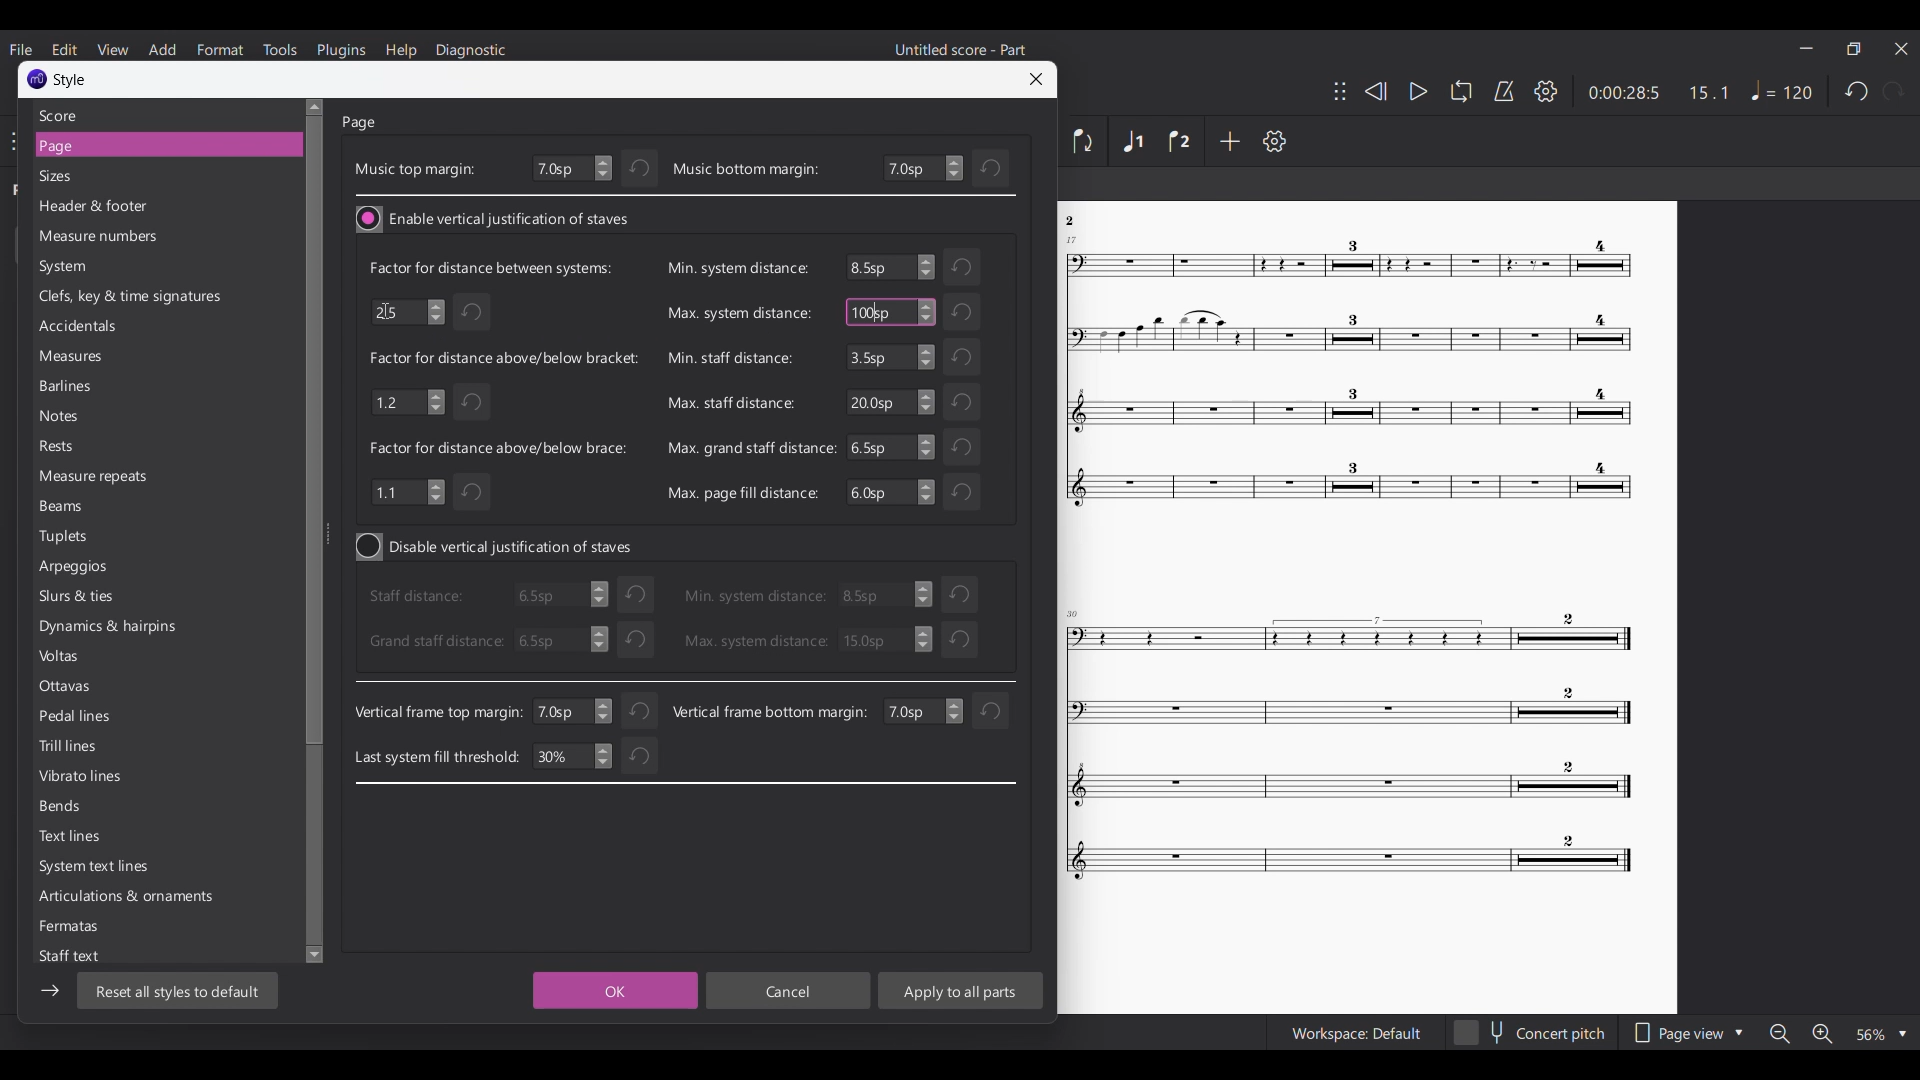 The width and height of the screenshot is (1920, 1080). I want to click on Window title, so click(54, 79).